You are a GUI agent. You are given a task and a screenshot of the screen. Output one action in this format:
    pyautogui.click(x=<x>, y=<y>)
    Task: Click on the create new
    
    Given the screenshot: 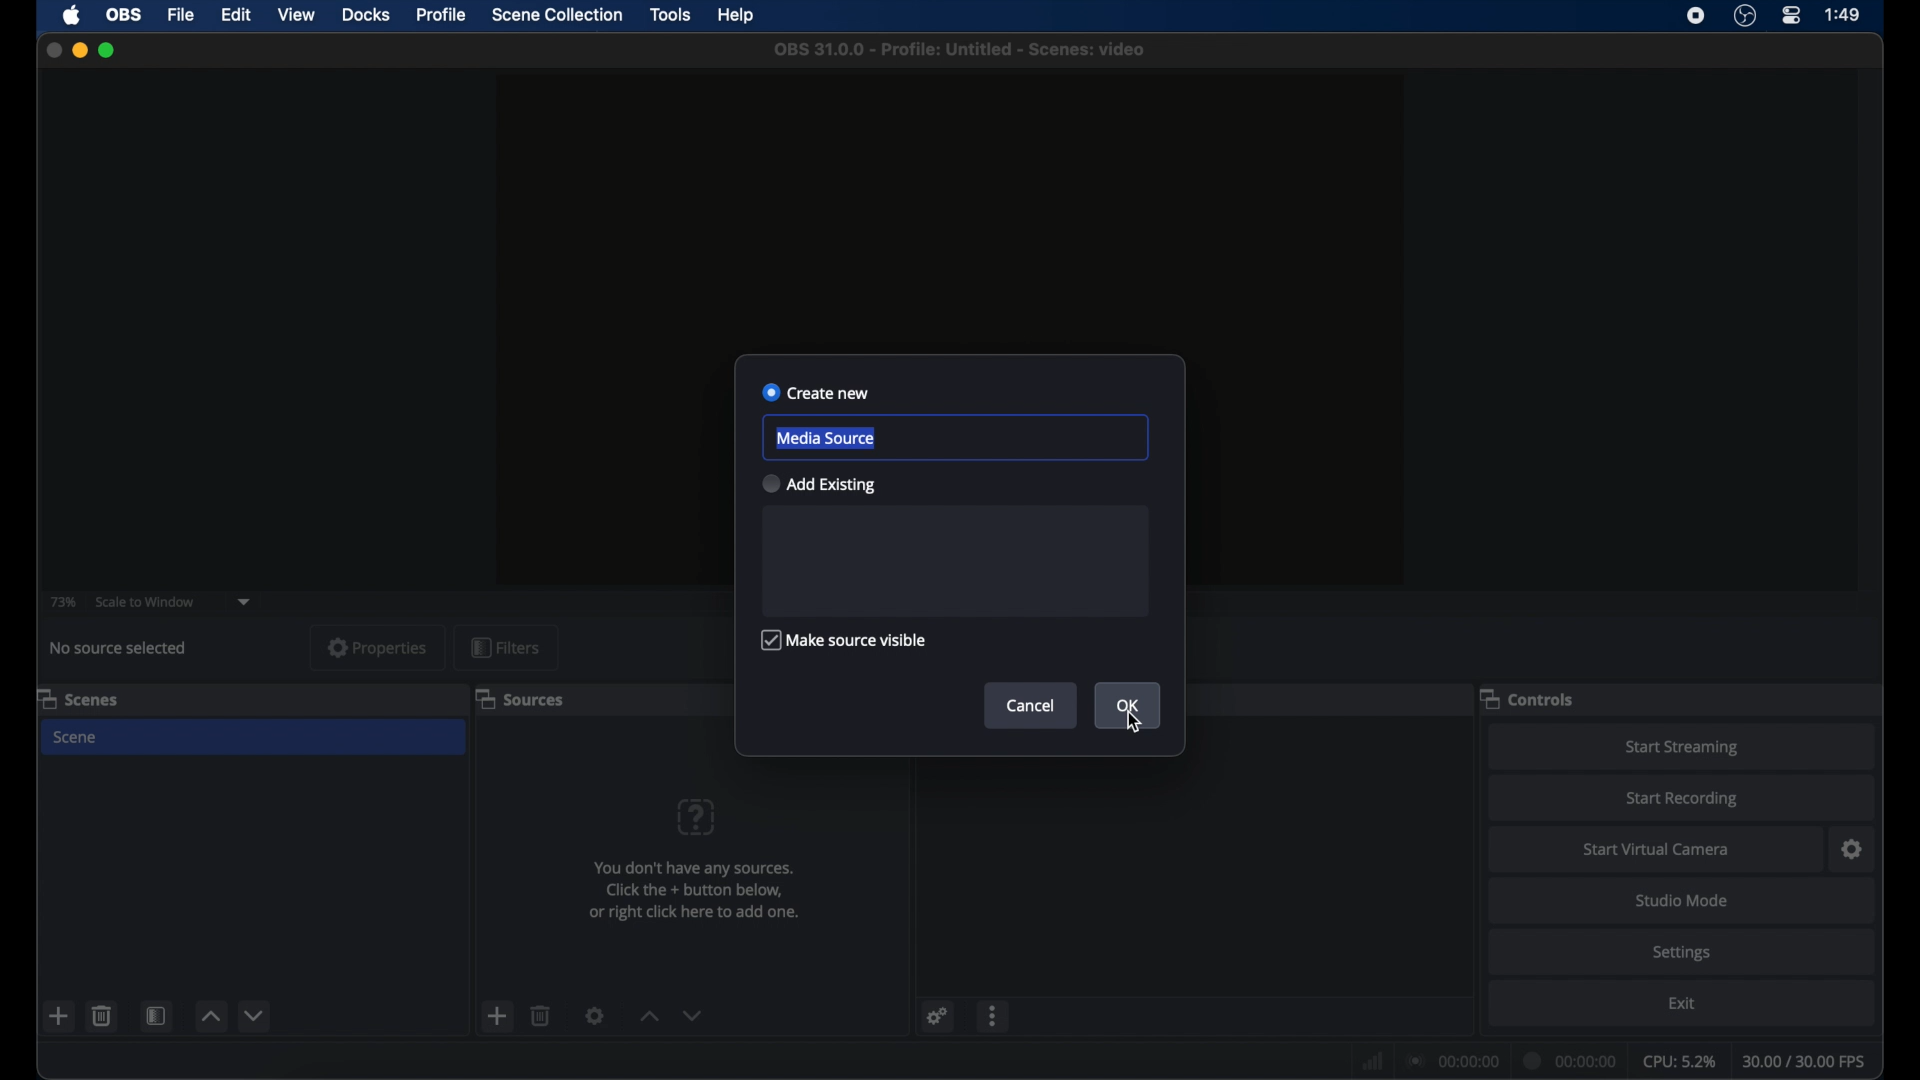 What is the action you would take?
    pyautogui.click(x=817, y=392)
    